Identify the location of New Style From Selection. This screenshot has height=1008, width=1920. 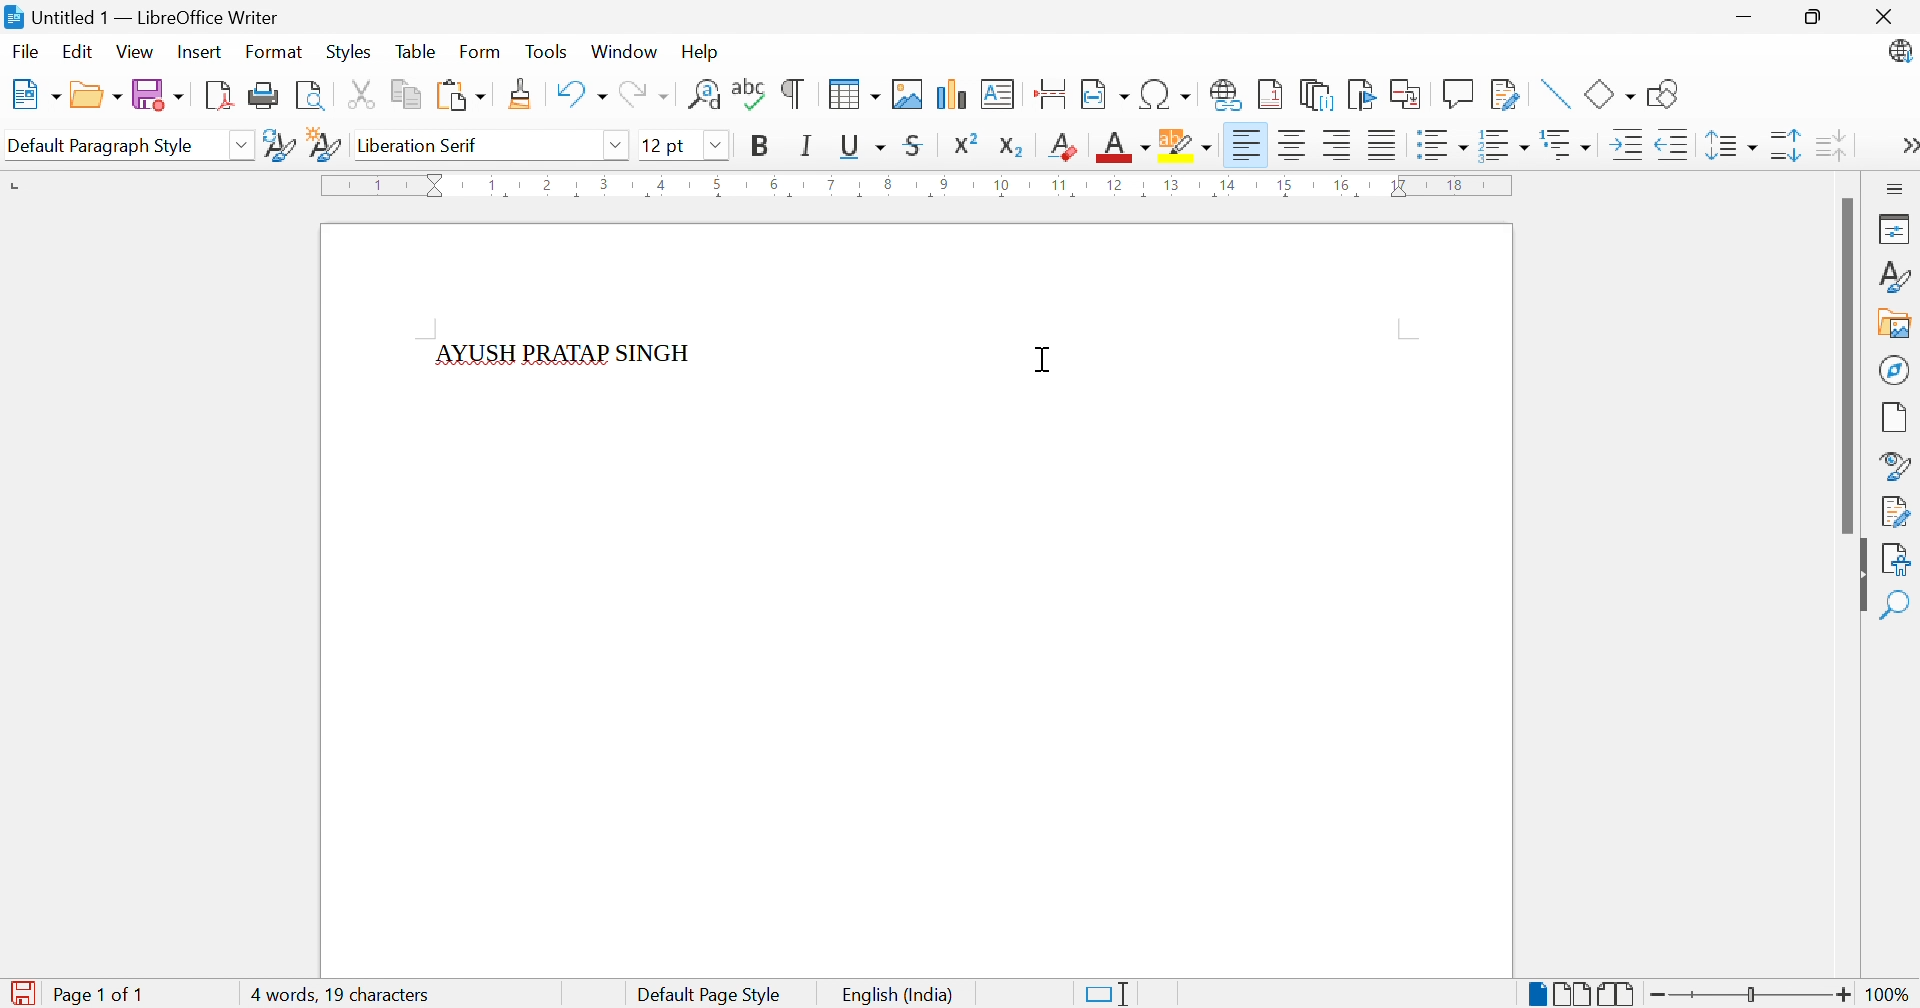
(327, 145).